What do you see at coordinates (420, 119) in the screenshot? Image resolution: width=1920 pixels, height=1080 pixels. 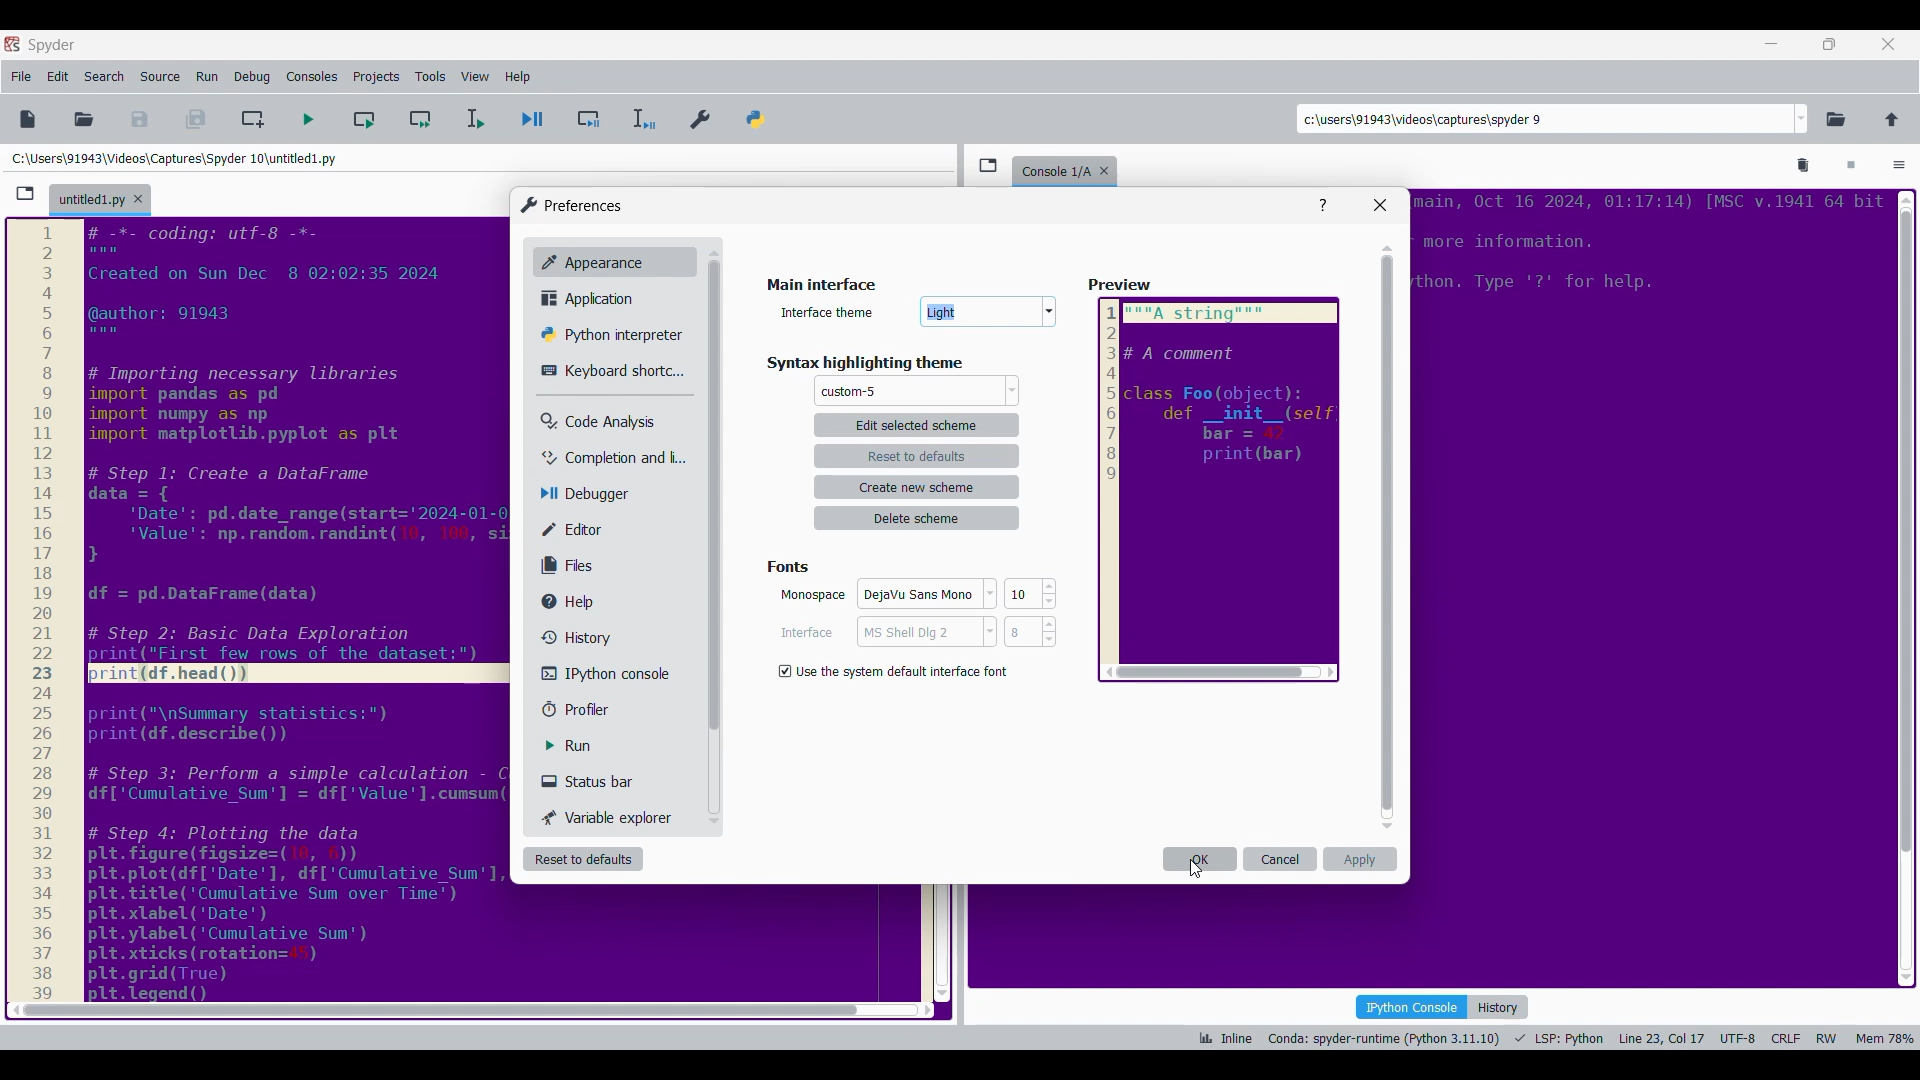 I see `Run current cell and go to next one` at bounding box center [420, 119].